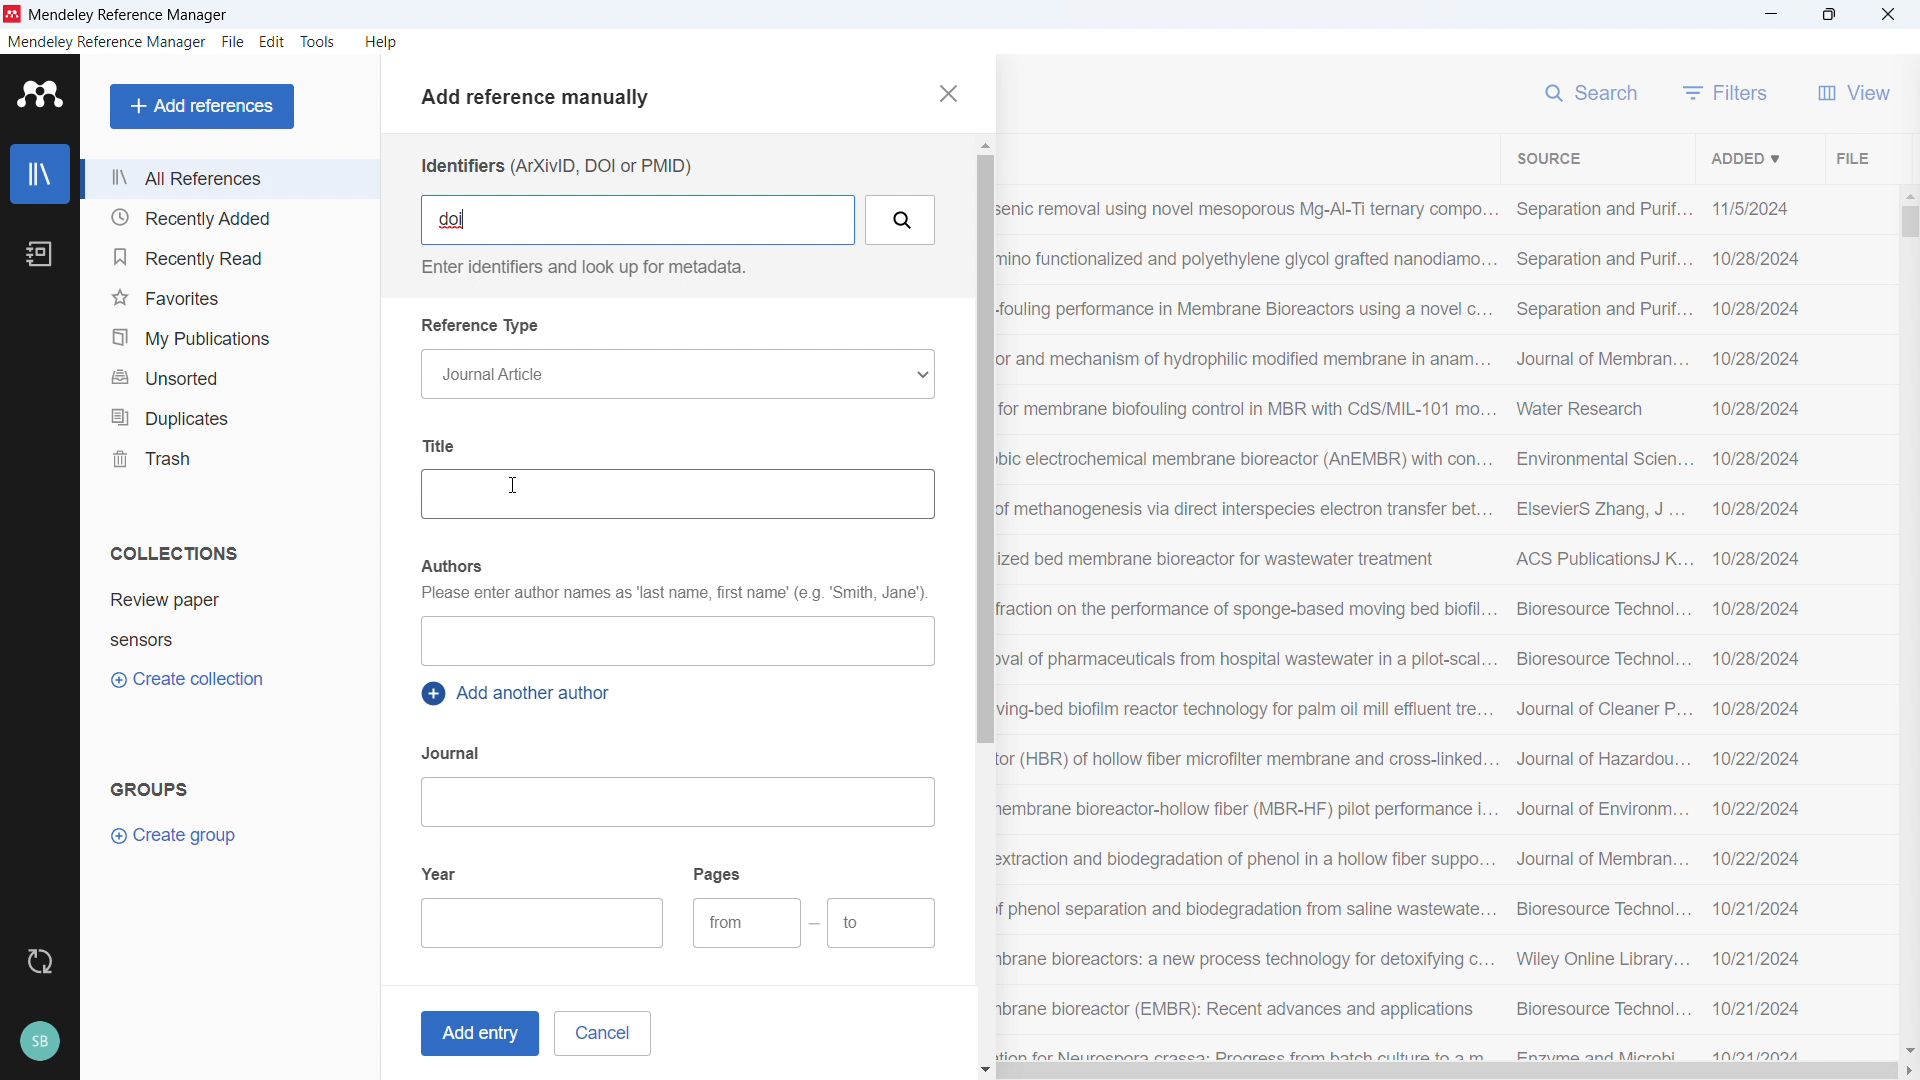 This screenshot has height=1080, width=1920. Describe the element at coordinates (176, 836) in the screenshot. I see `Create group ` at that location.